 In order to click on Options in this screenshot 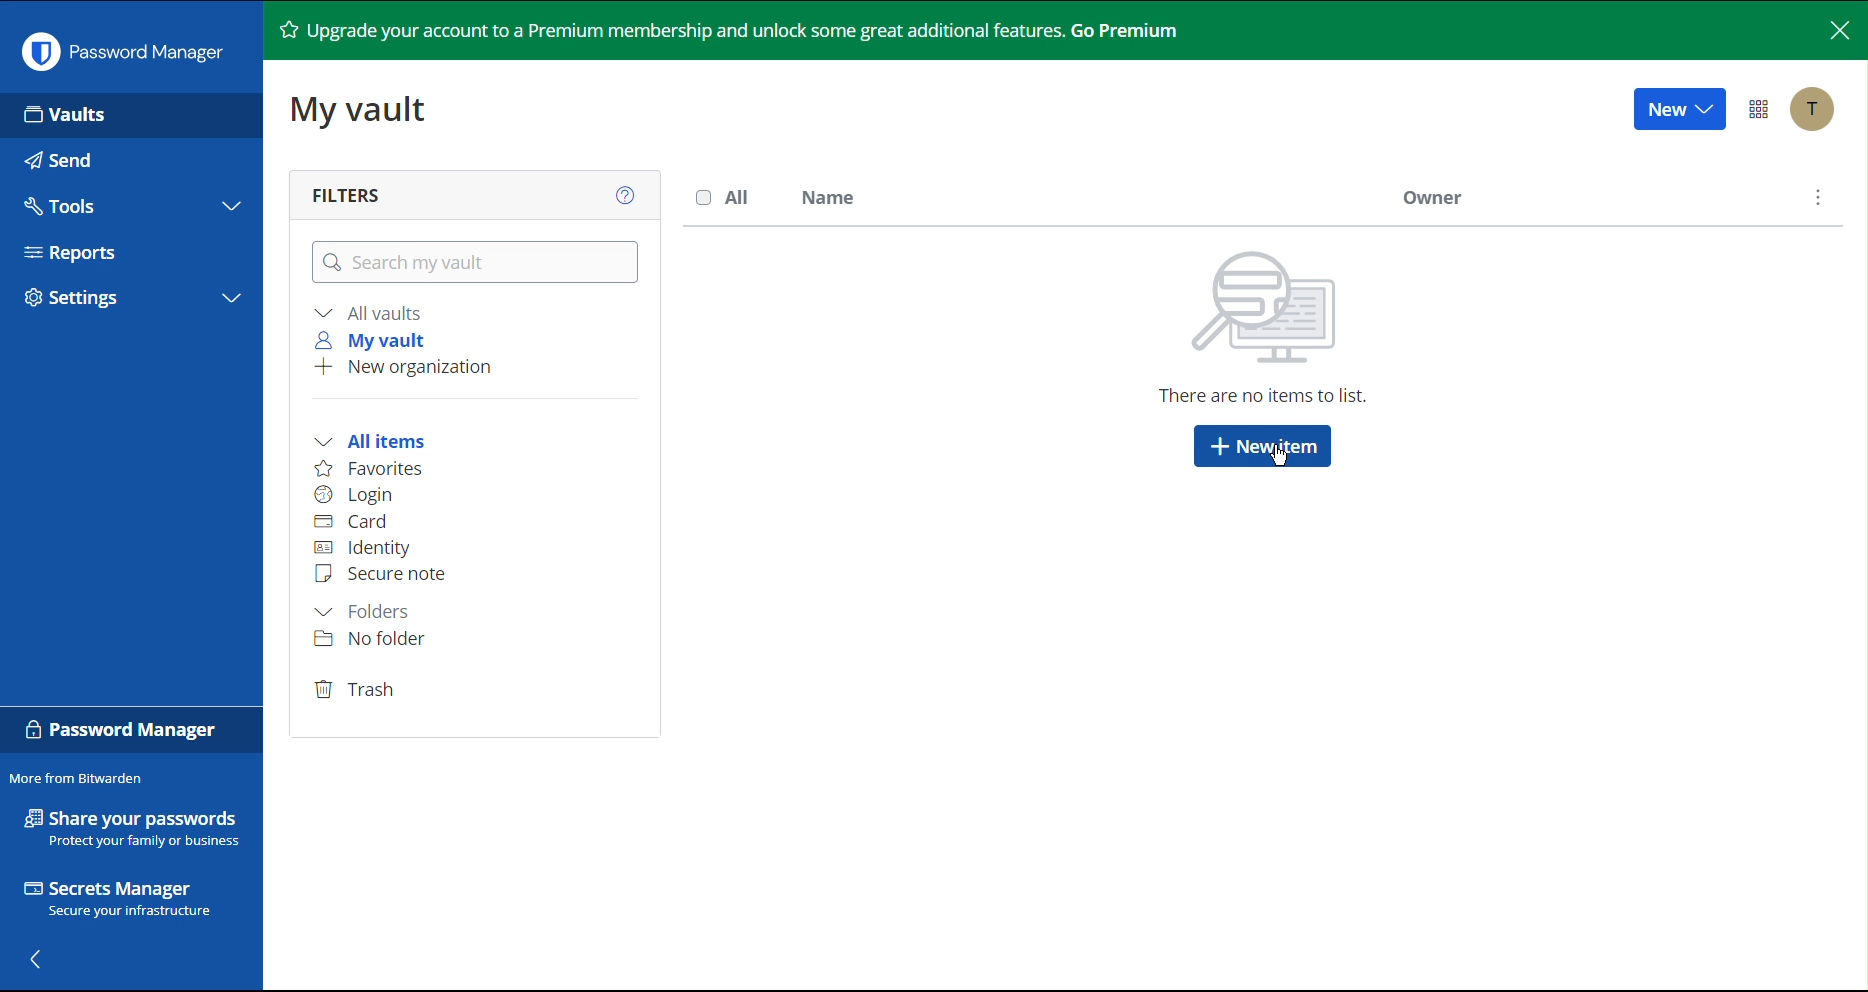, I will do `click(1762, 108)`.